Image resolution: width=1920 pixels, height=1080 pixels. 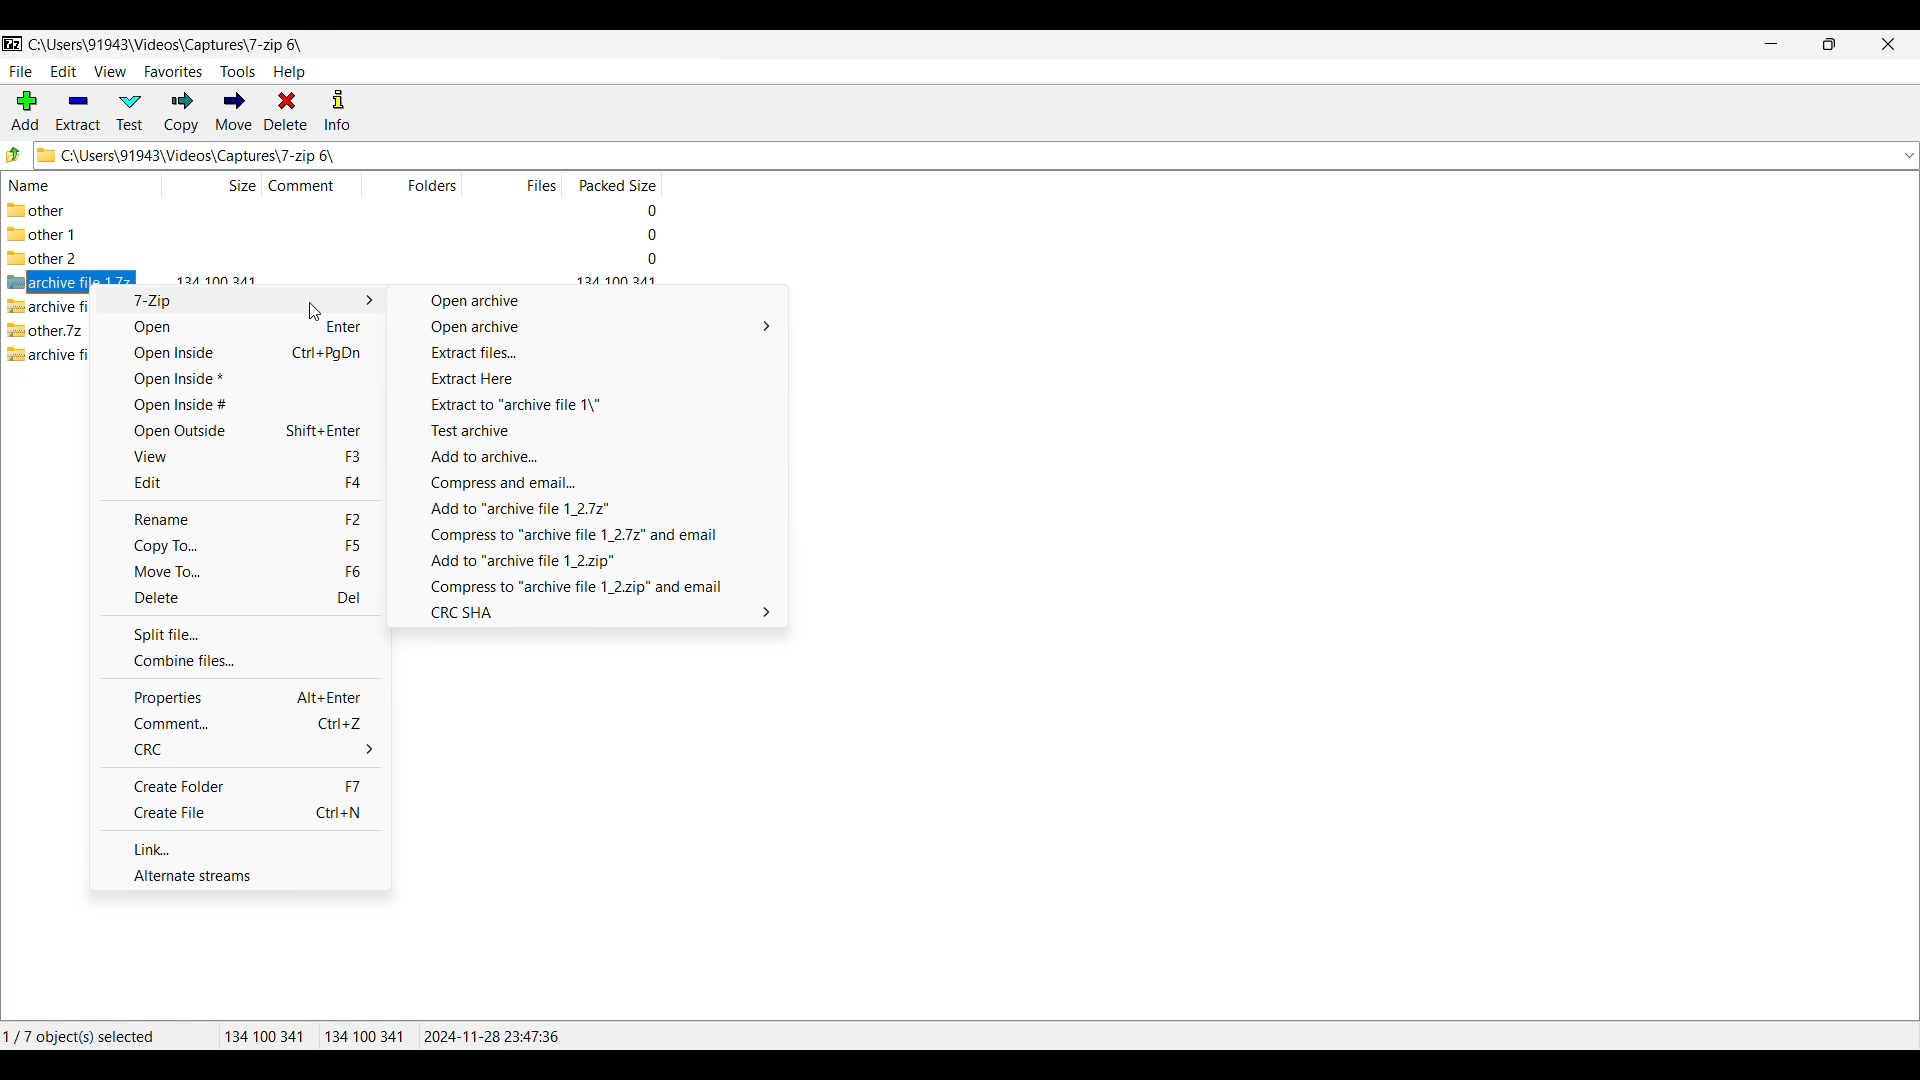 I want to click on Extract files, so click(x=588, y=352).